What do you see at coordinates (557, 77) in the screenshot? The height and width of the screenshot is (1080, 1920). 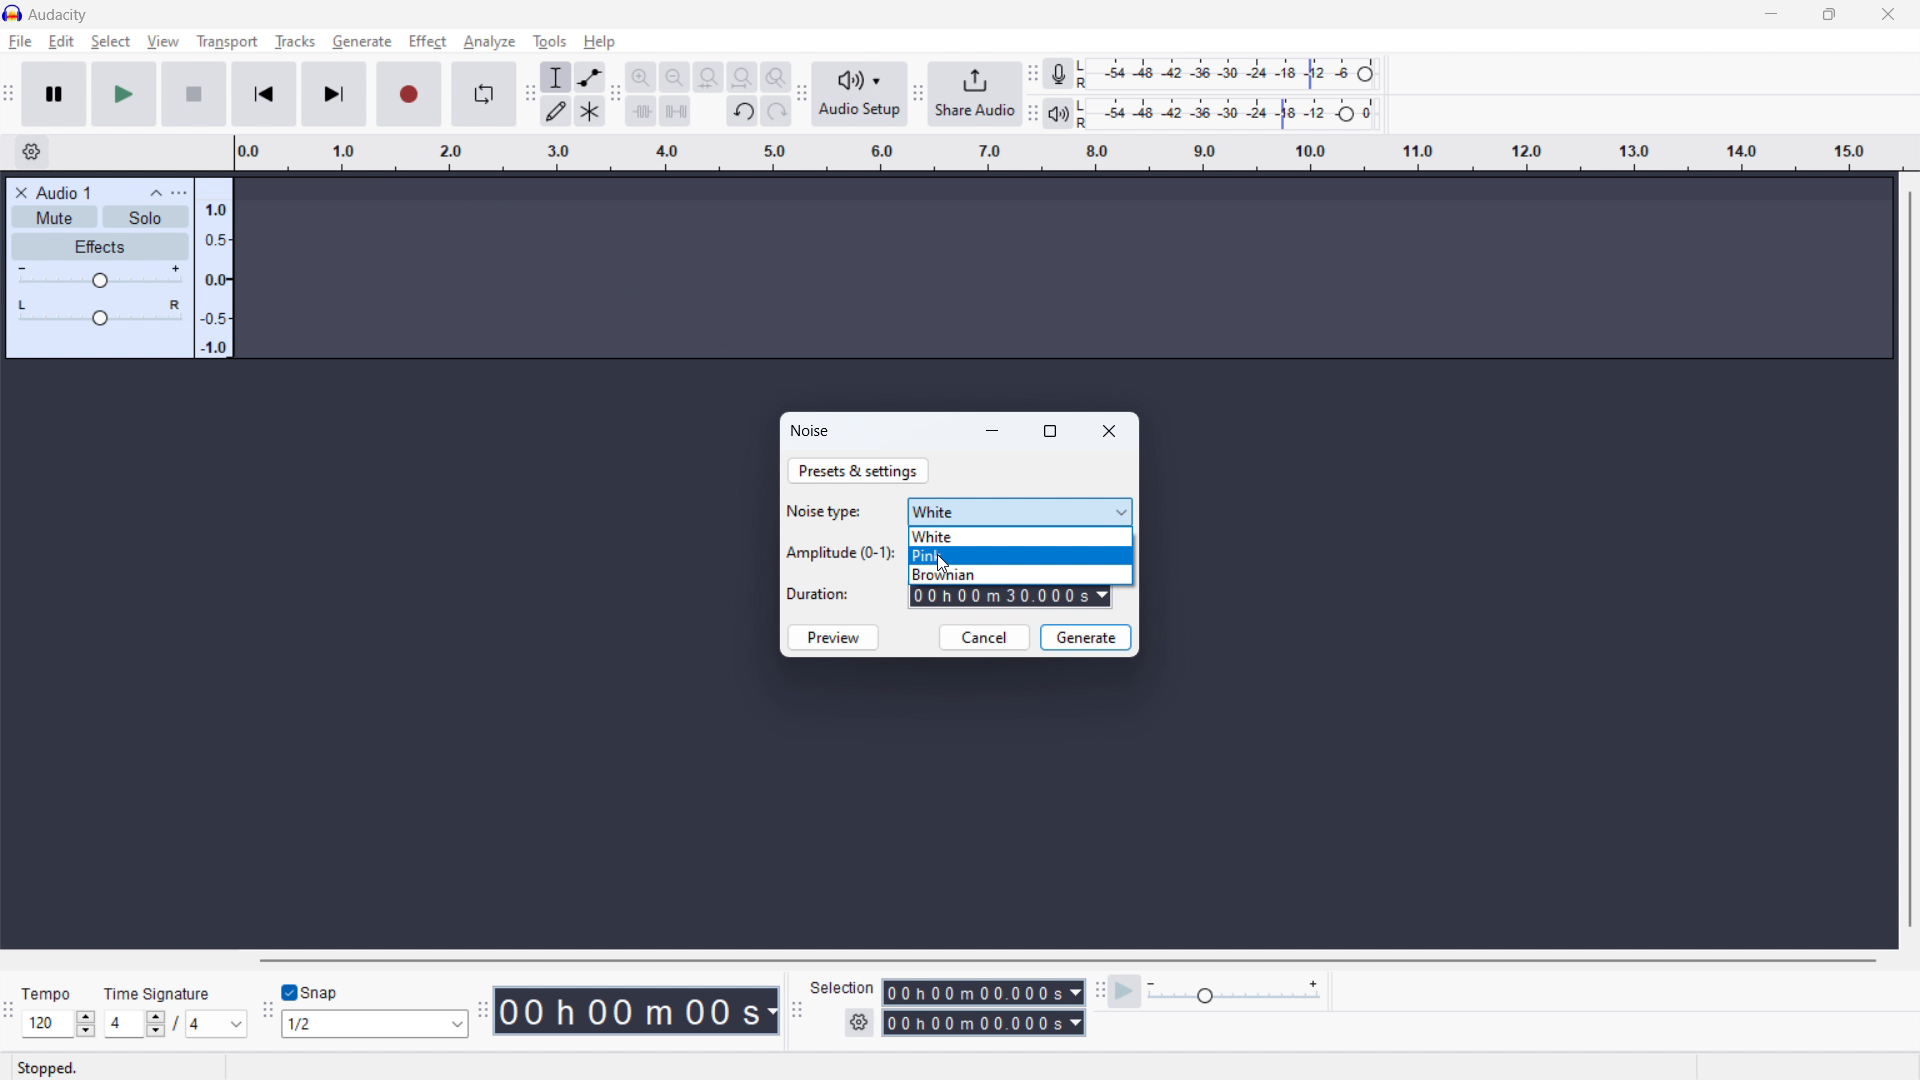 I see `selection tool` at bounding box center [557, 77].